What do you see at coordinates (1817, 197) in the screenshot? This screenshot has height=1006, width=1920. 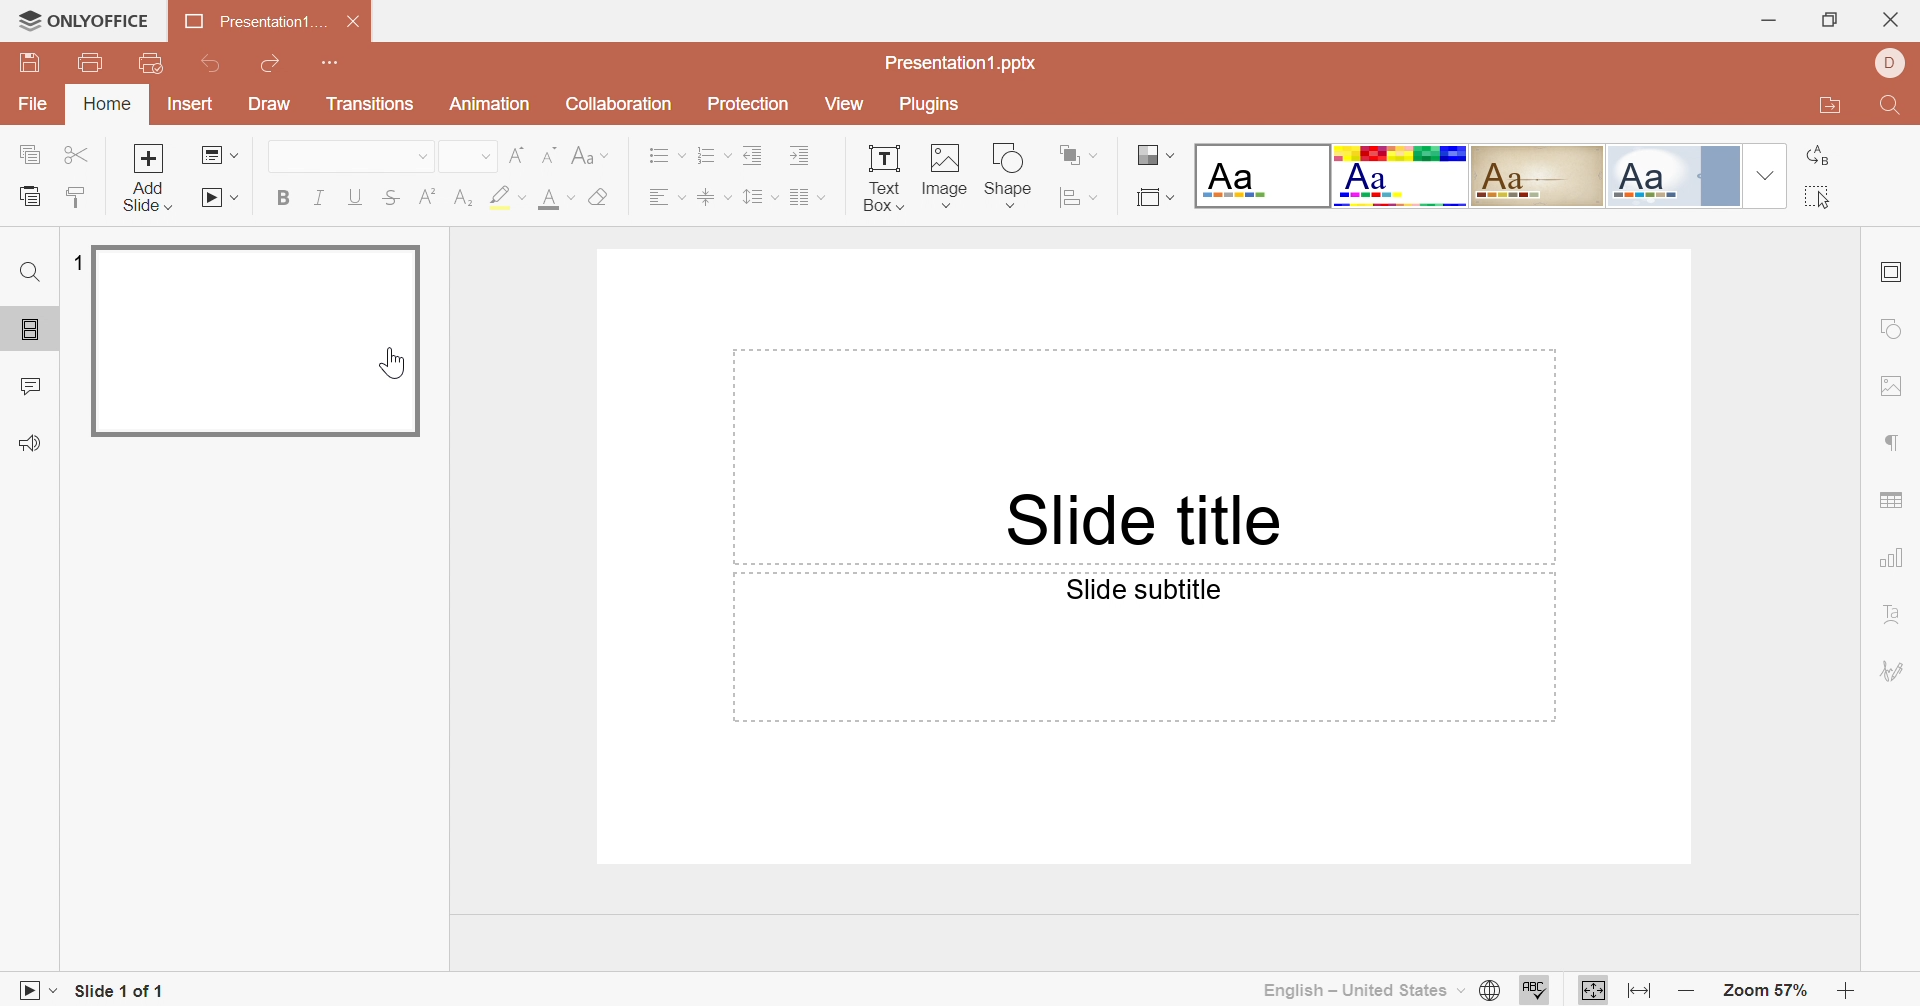 I see `Select all` at bounding box center [1817, 197].